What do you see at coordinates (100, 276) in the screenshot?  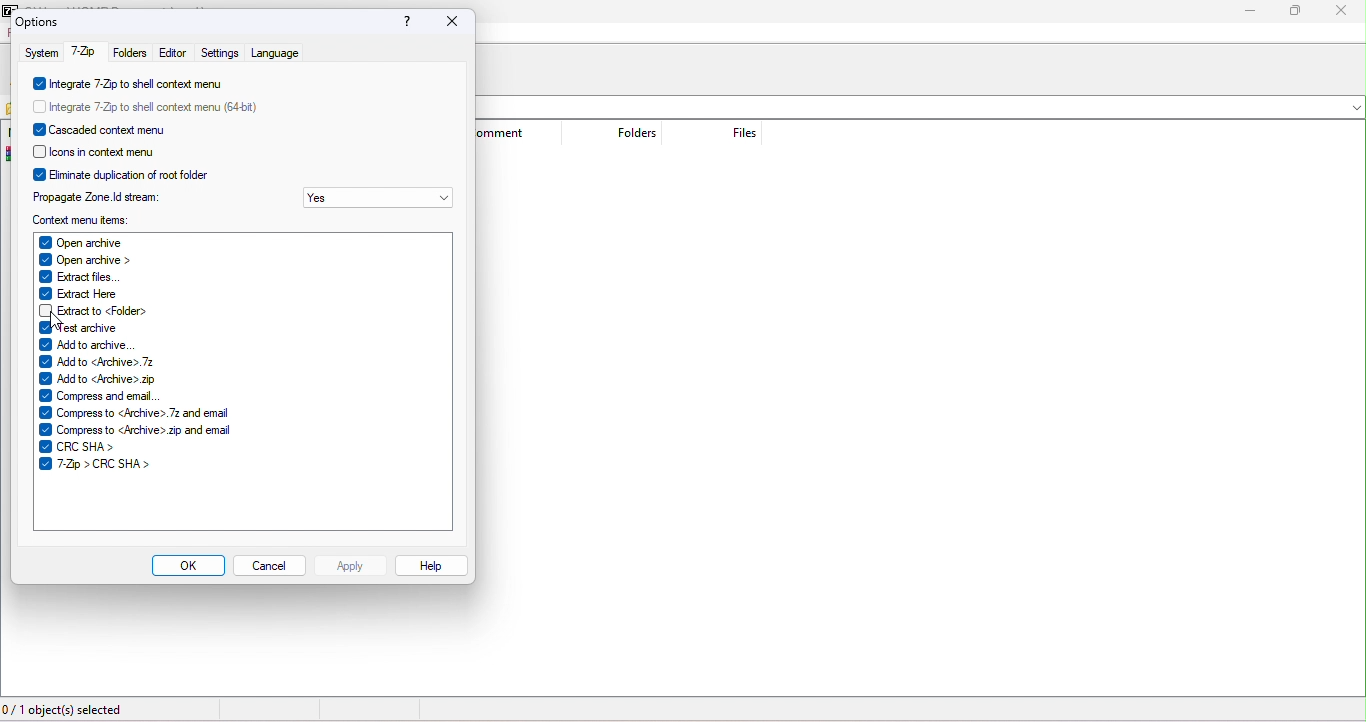 I see `extract files` at bounding box center [100, 276].